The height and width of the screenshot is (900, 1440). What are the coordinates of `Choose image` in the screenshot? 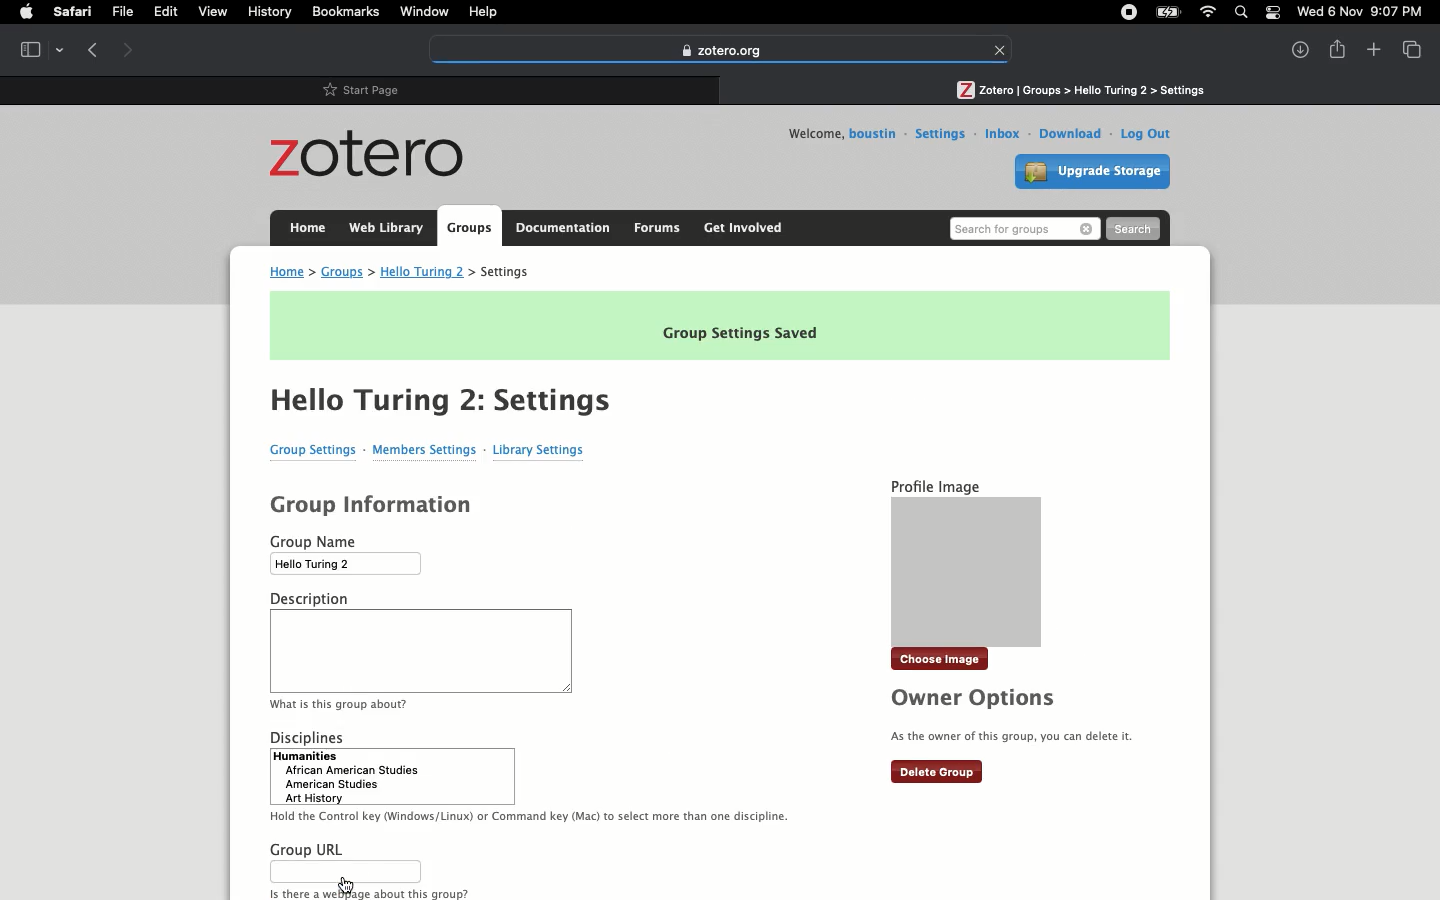 It's located at (942, 660).